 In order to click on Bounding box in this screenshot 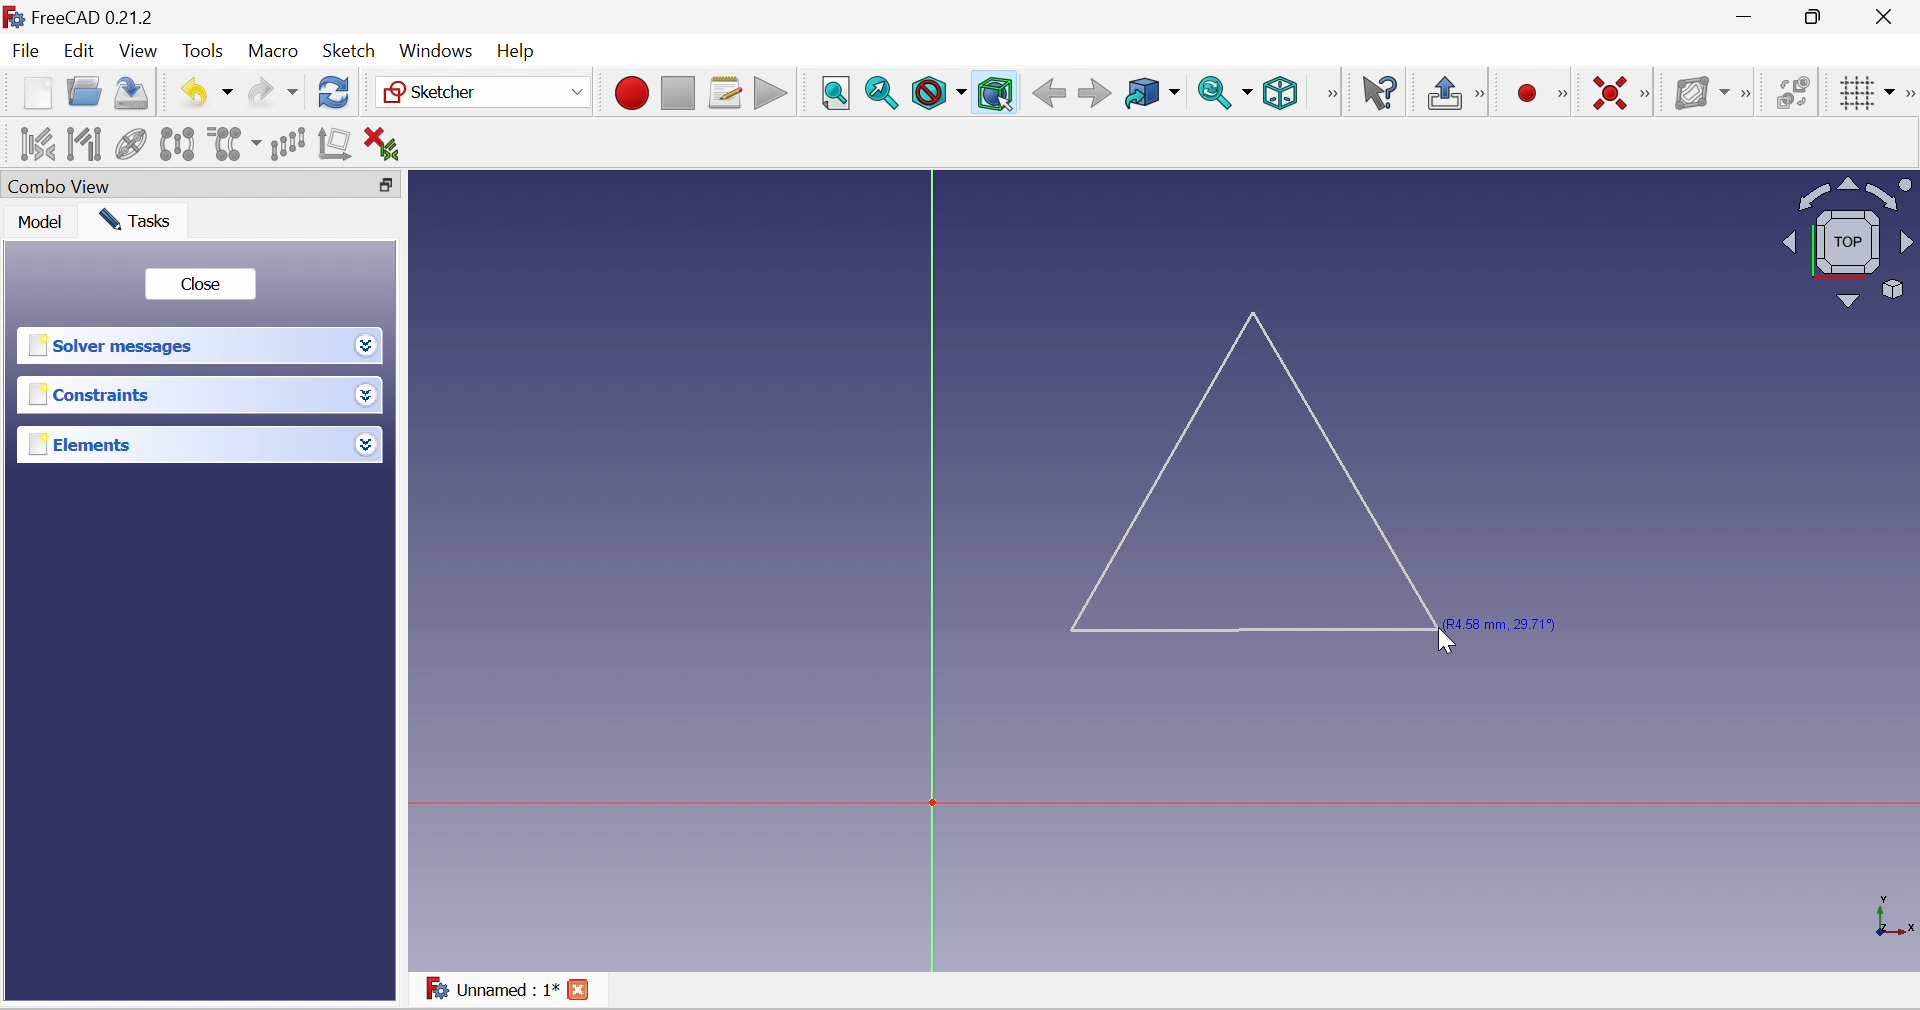, I will do `click(997, 94)`.